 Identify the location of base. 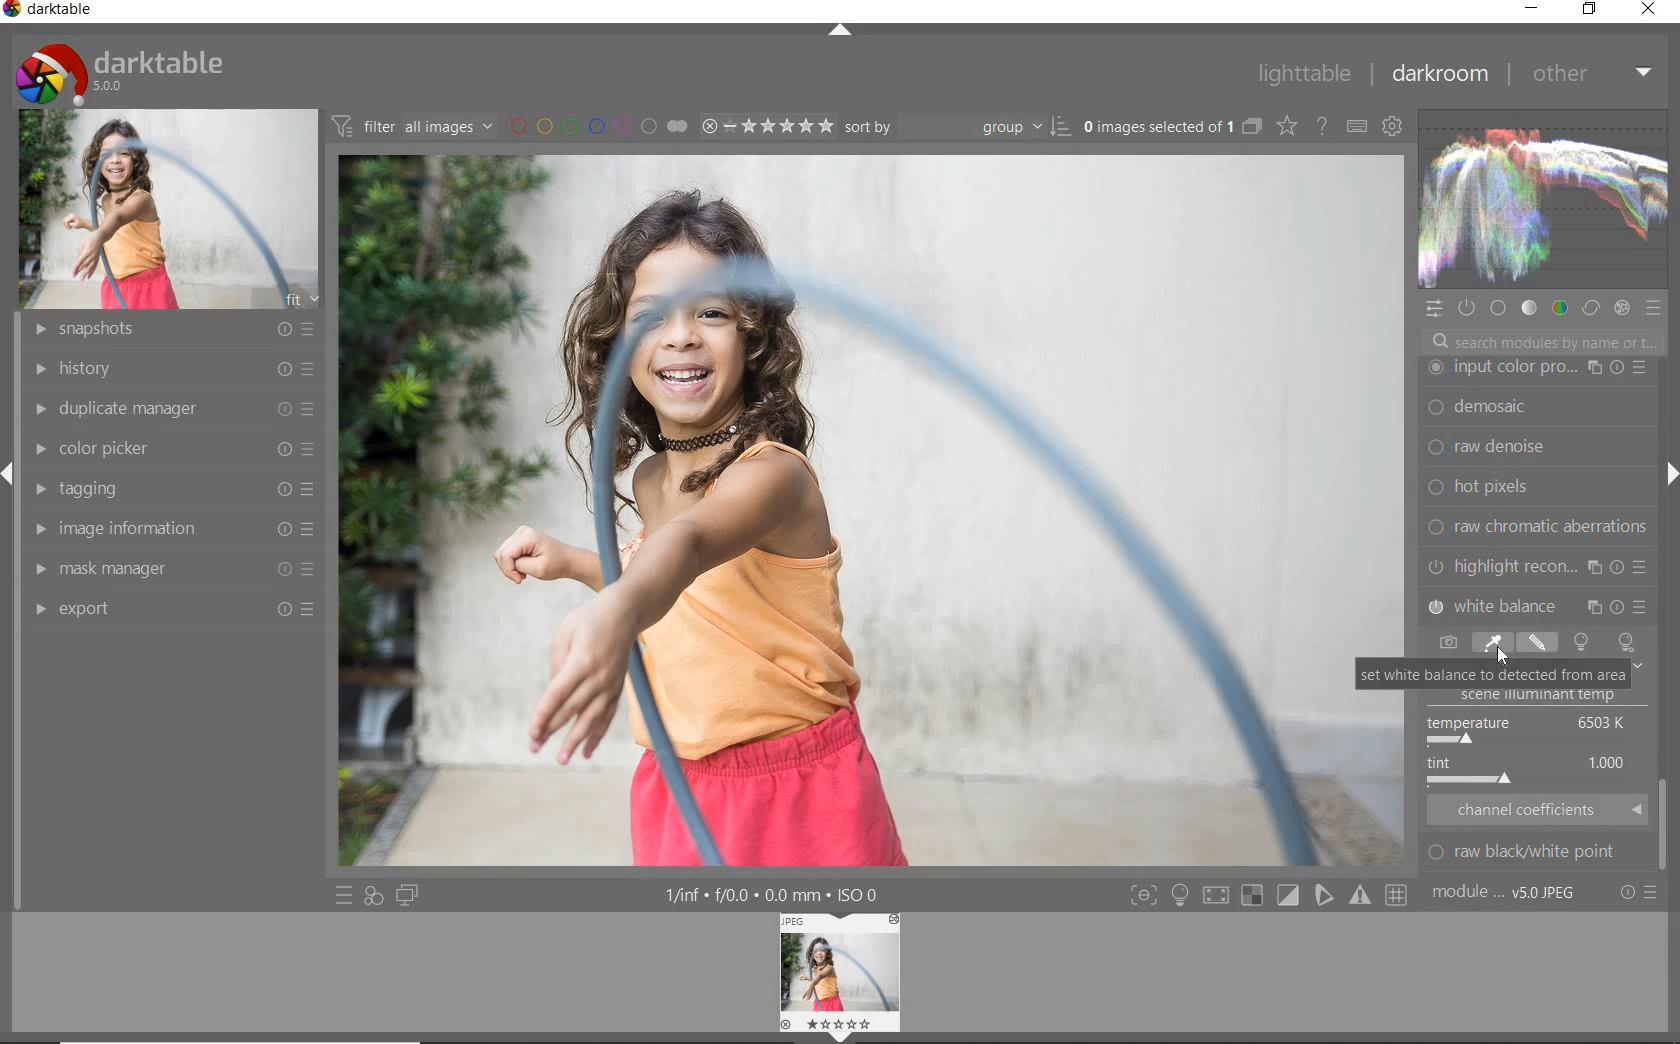
(1500, 310).